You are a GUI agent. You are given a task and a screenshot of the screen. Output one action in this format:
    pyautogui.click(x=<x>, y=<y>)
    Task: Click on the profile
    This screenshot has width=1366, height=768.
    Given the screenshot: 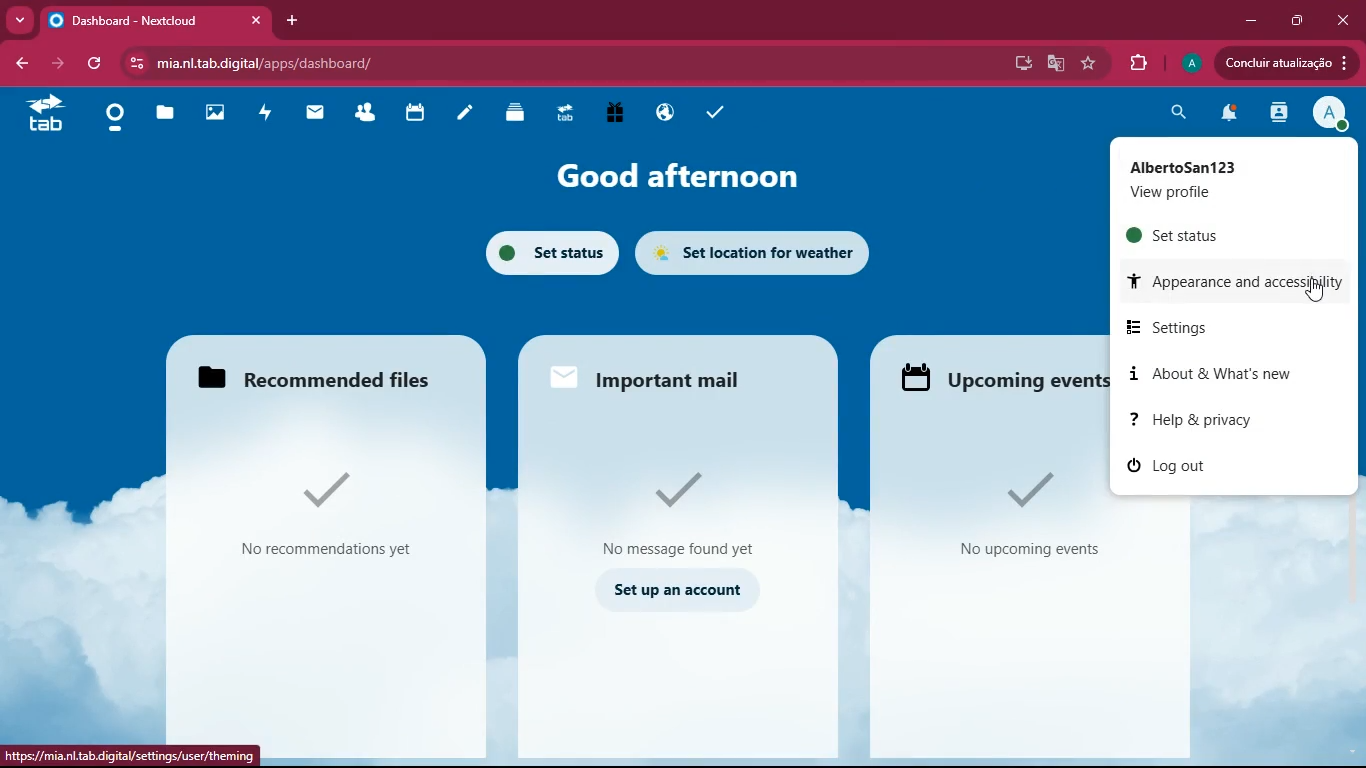 What is the action you would take?
    pyautogui.click(x=1225, y=179)
    